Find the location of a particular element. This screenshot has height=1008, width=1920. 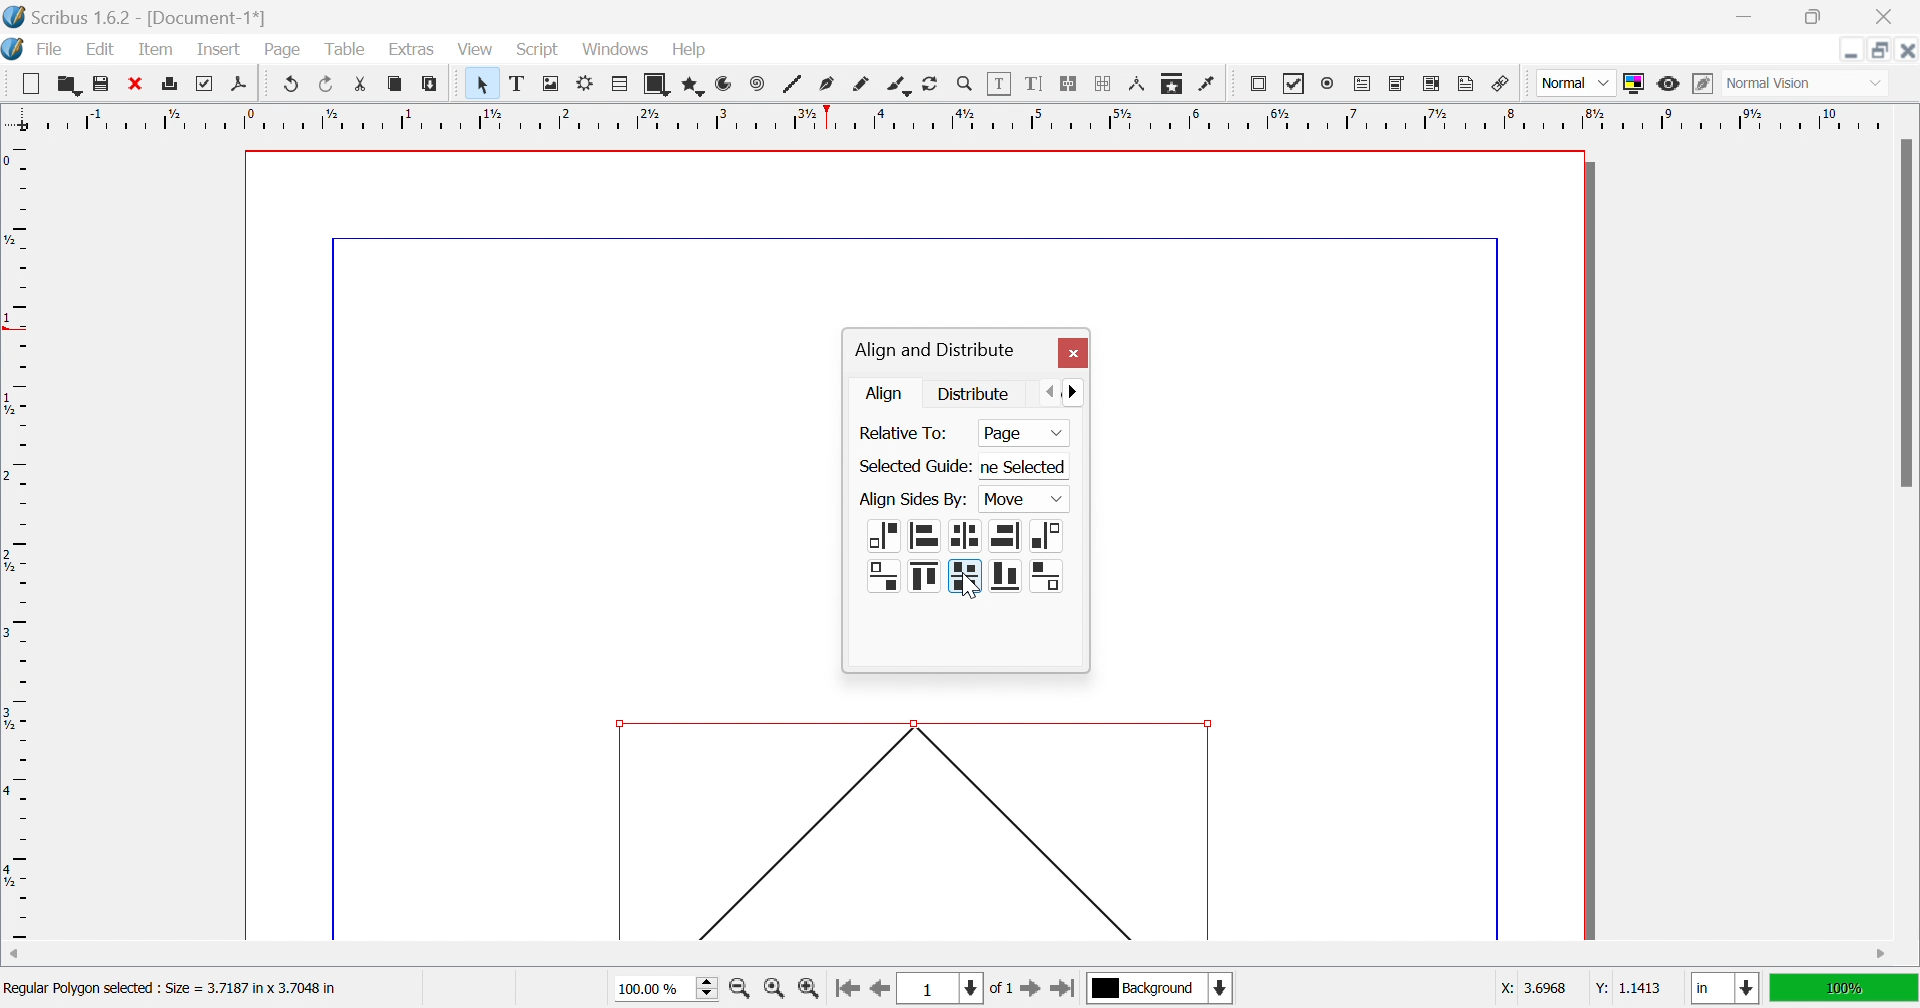

y: 1.1413 is located at coordinates (1626, 988).